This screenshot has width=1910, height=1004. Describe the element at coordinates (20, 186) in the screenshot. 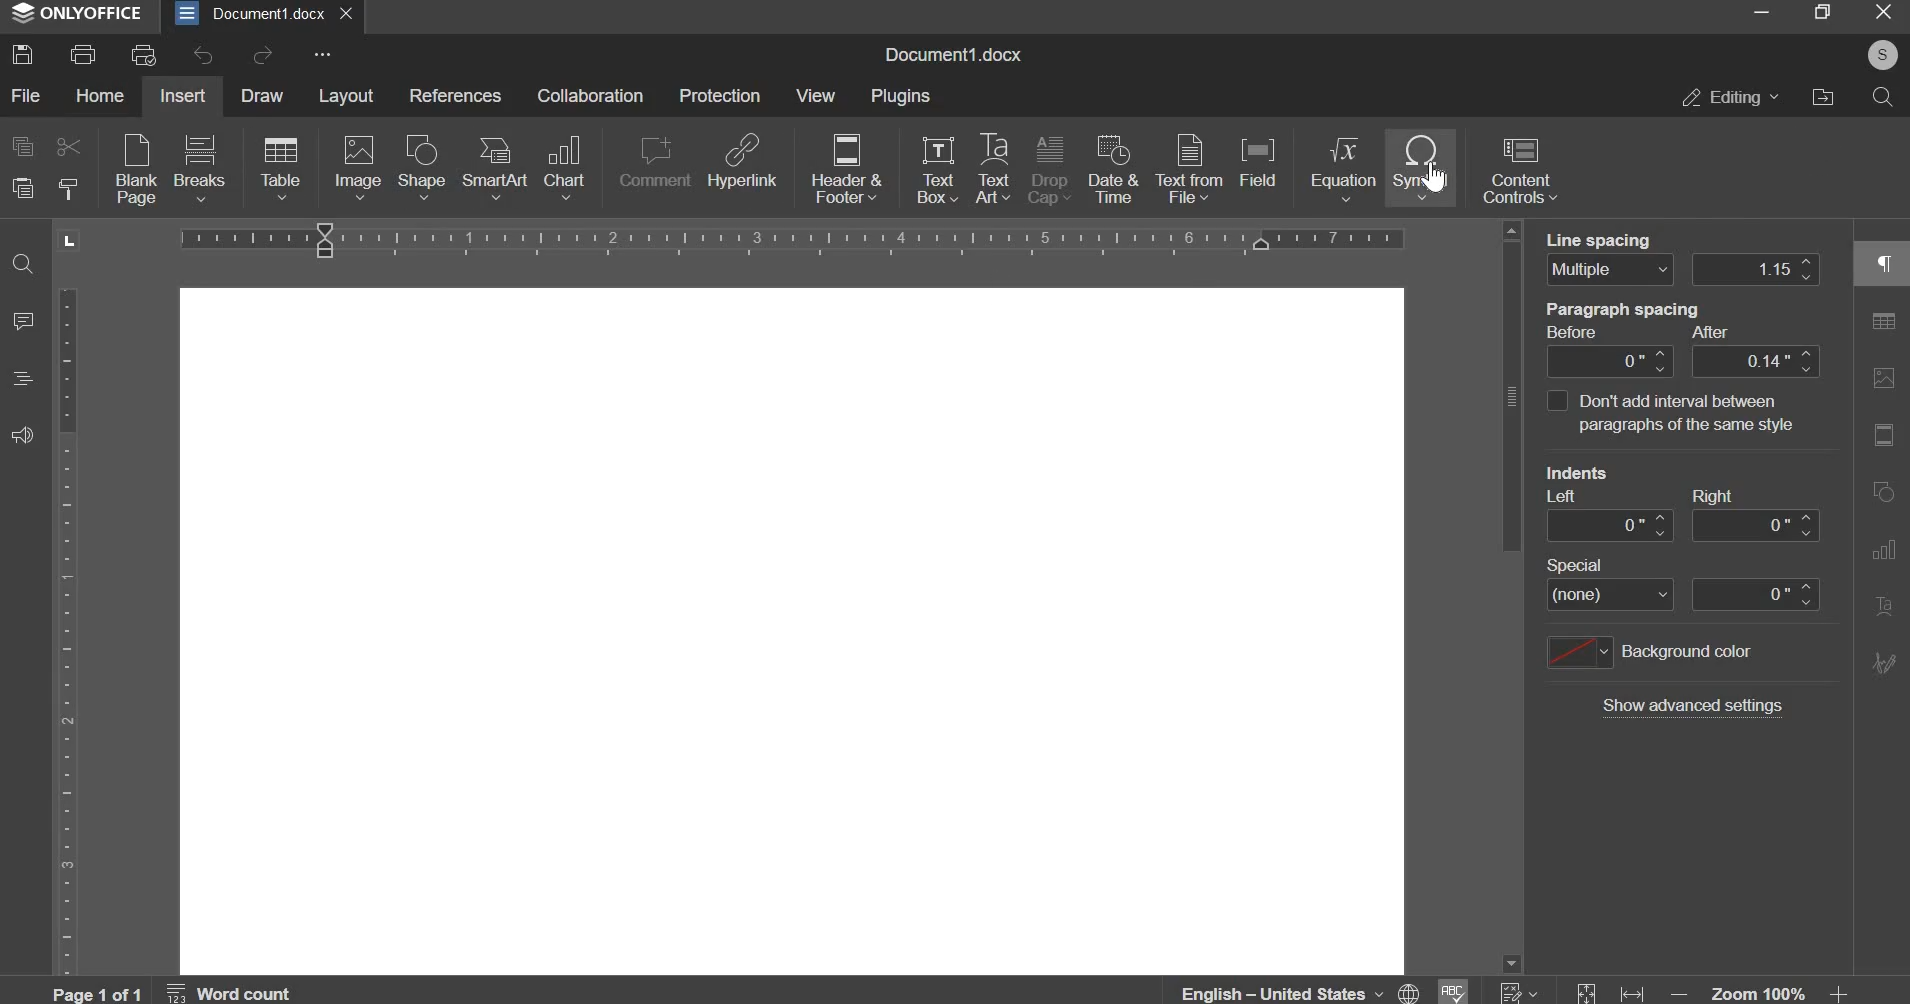

I see `paste` at that location.